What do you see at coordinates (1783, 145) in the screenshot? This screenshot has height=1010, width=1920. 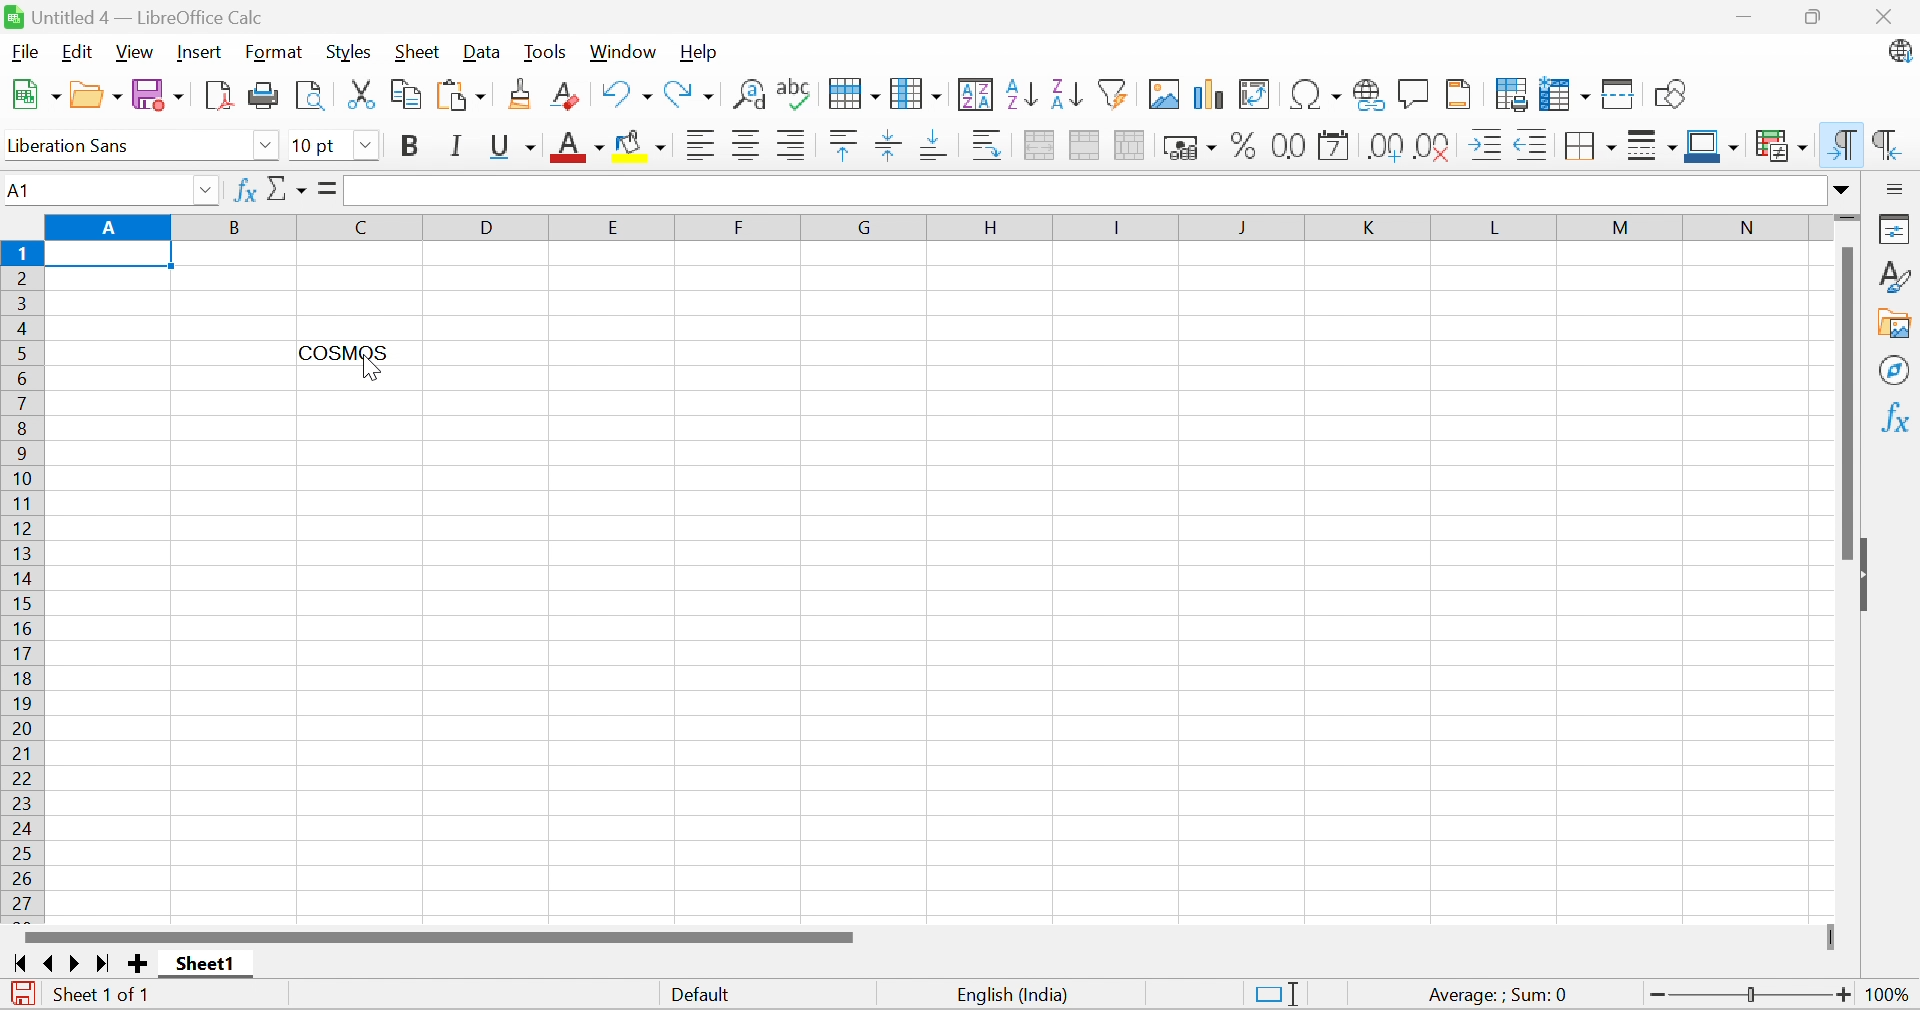 I see `Conditional` at bounding box center [1783, 145].